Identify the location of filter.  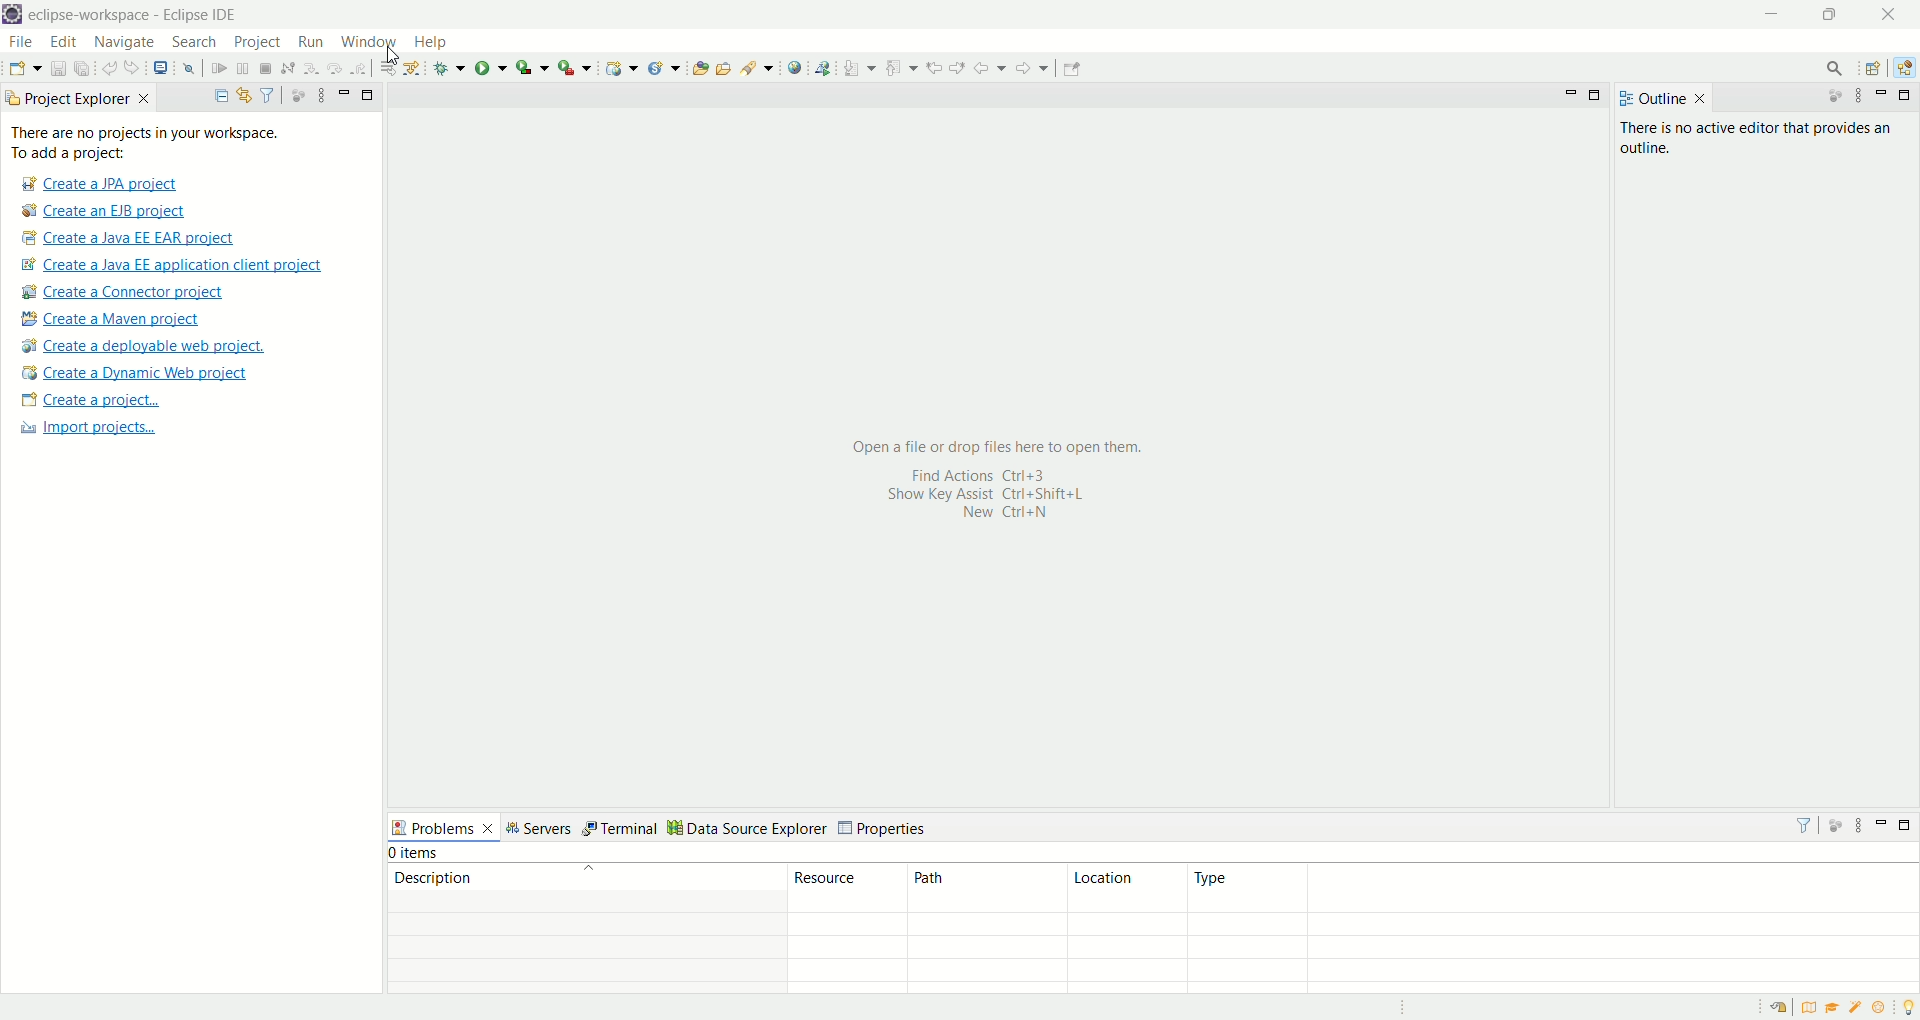
(1806, 824).